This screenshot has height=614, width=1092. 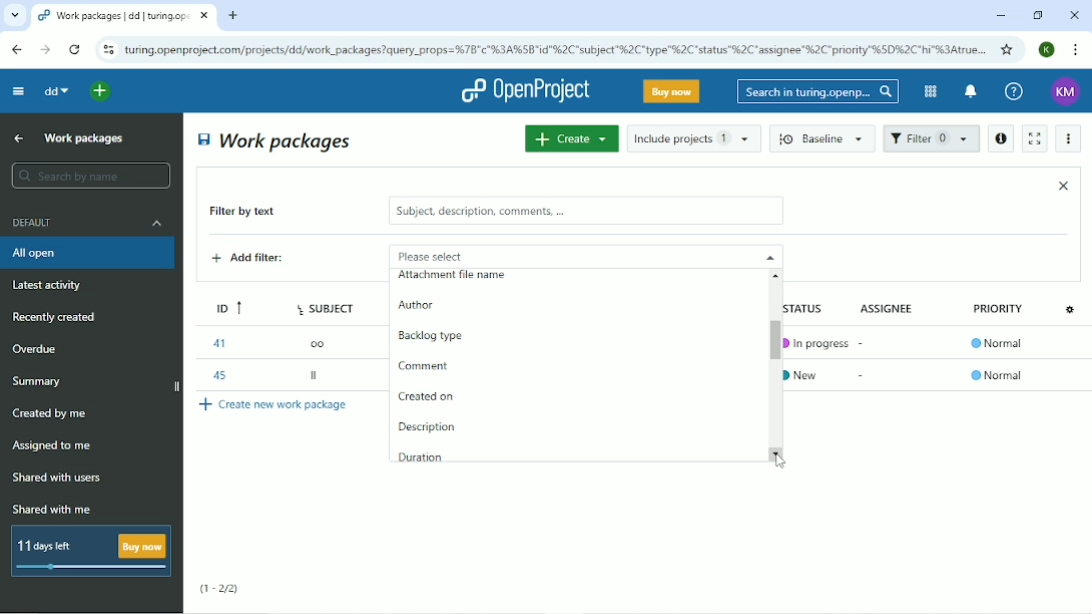 I want to click on Search by name, so click(x=90, y=176).